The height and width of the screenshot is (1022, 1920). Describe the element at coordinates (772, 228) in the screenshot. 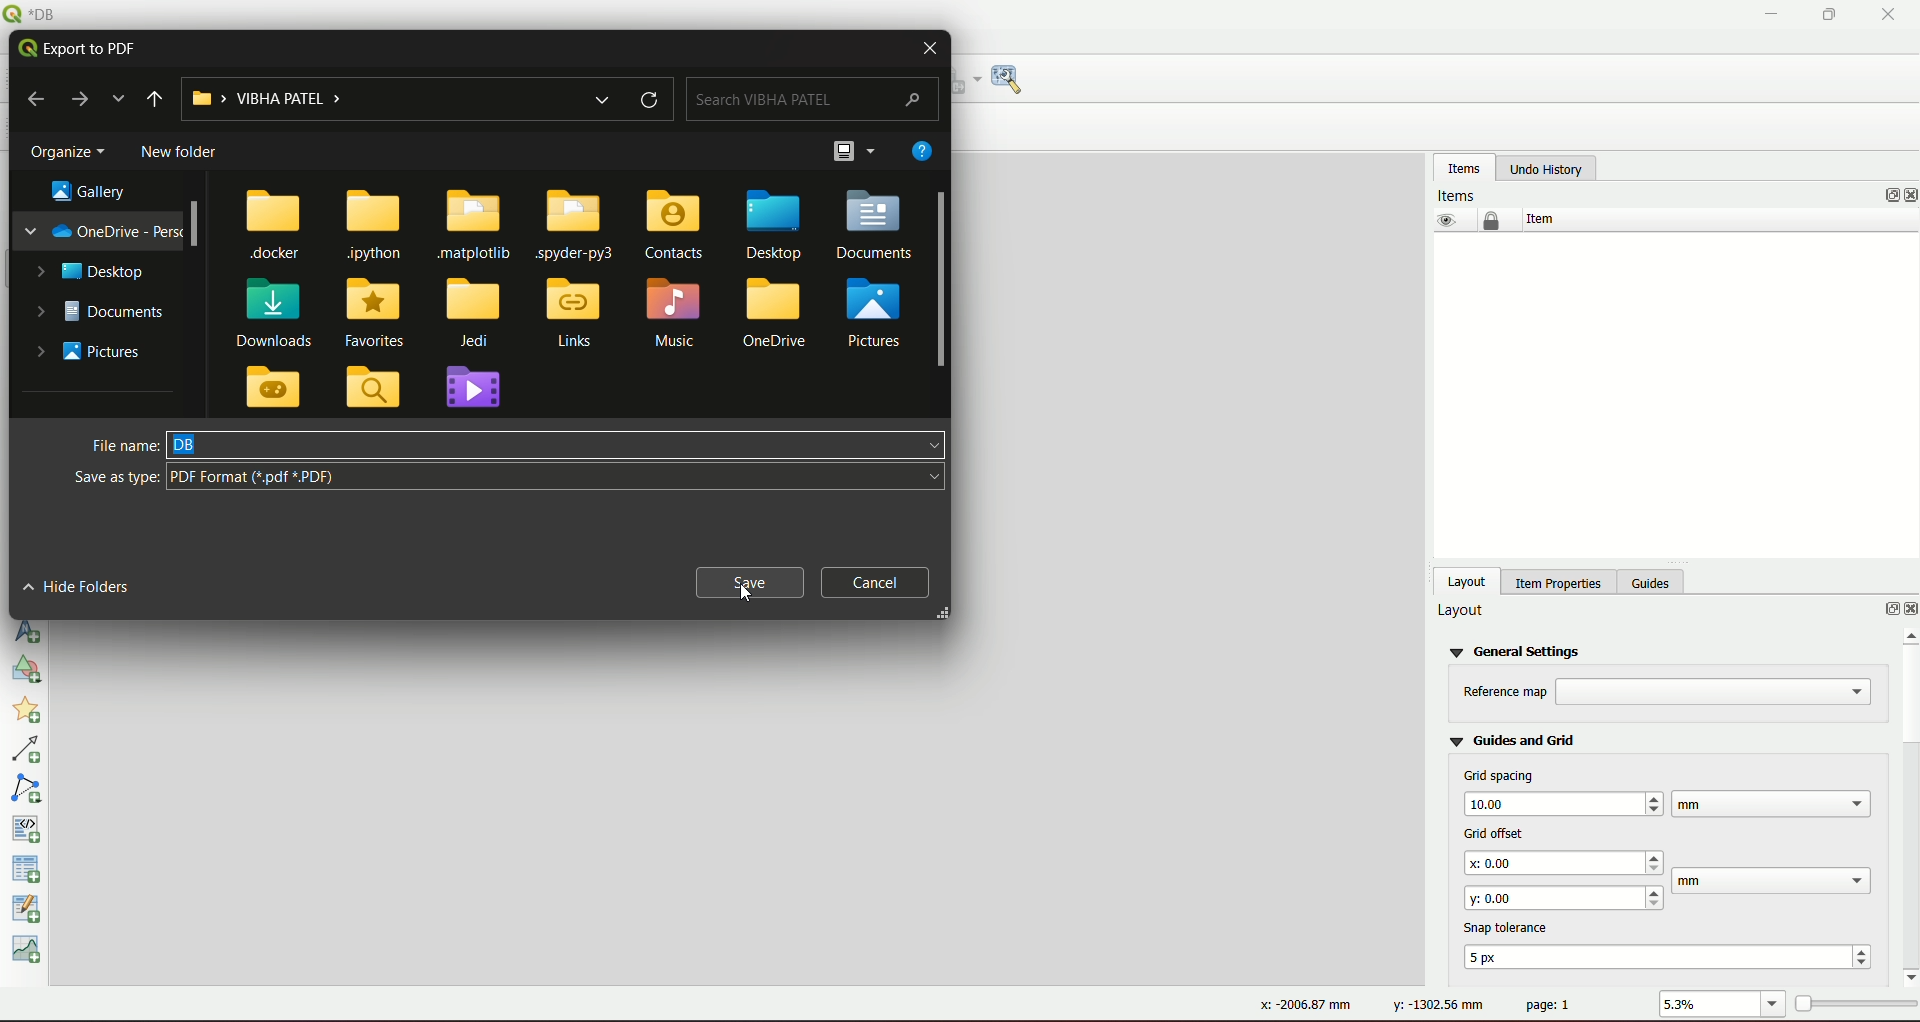

I see `Desktop` at that location.